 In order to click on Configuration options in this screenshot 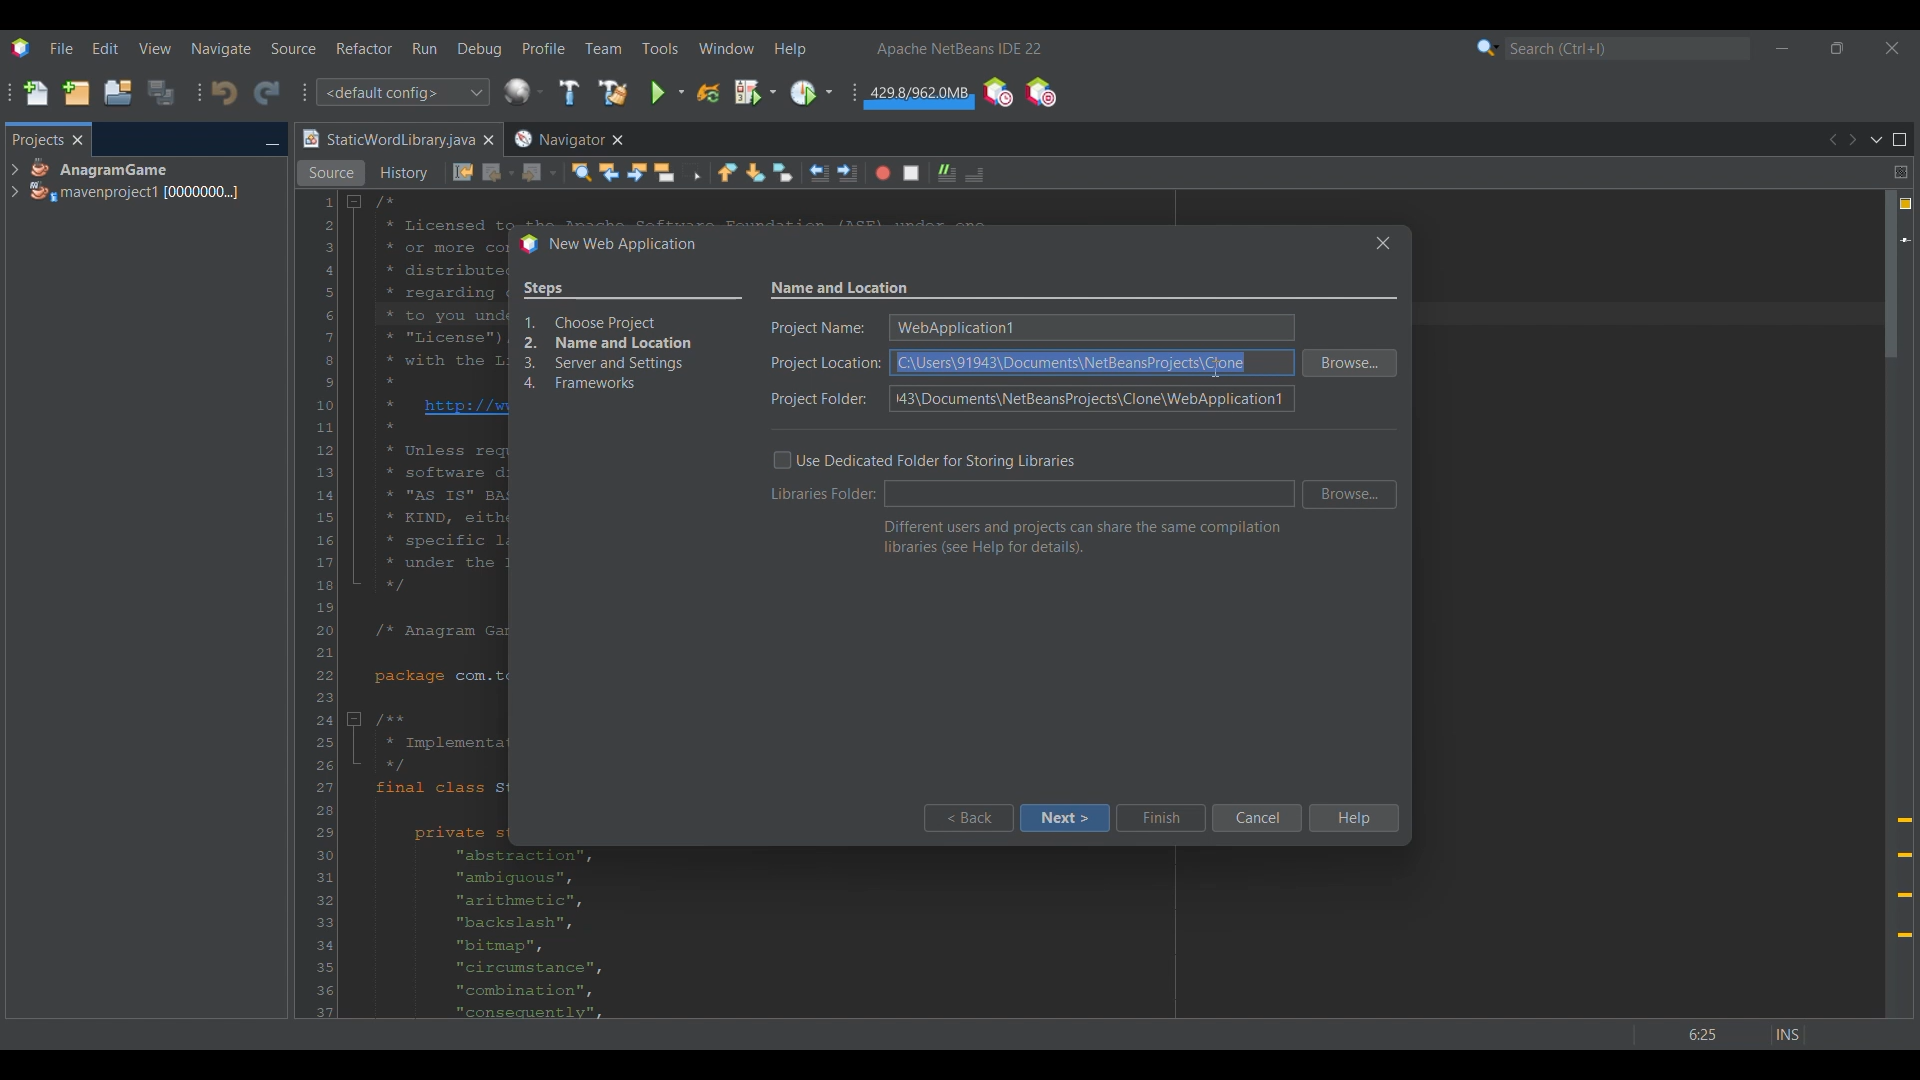, I will do `click(402, 92)`.